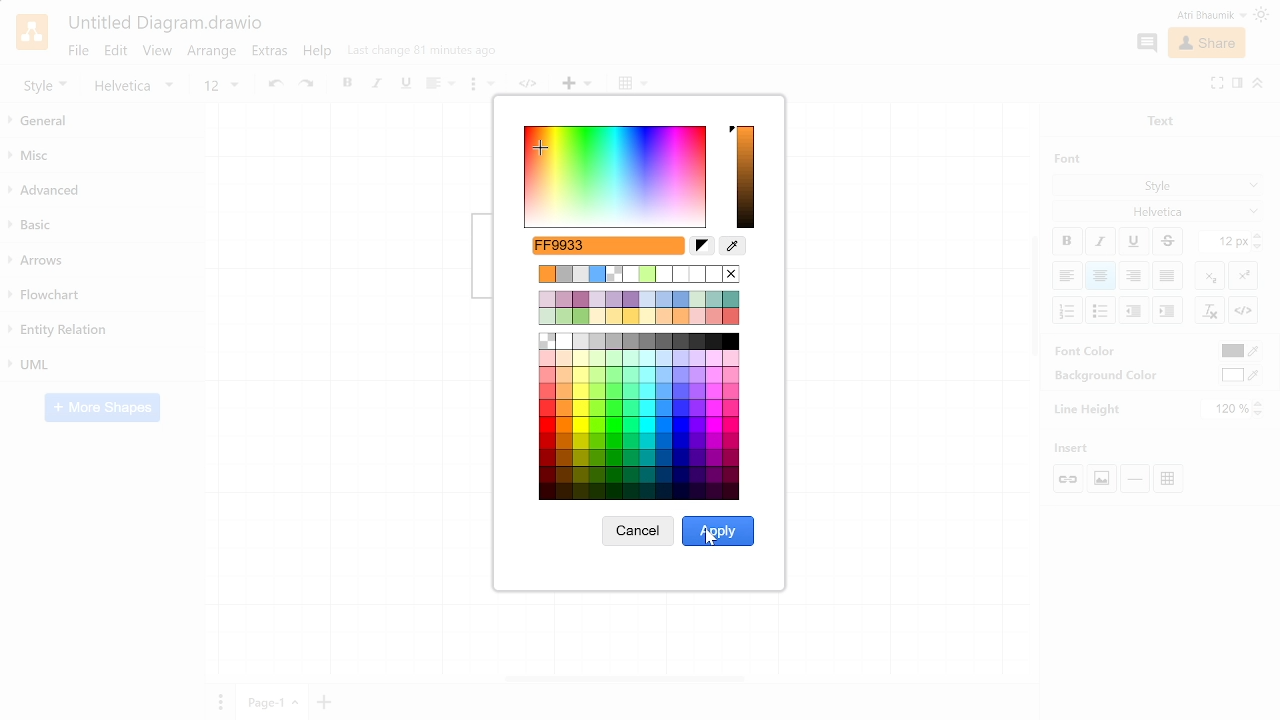  What do you see at coordinates (102, 409) in the screenshot?
I see `More shapes` at bounding box center [102, 409].